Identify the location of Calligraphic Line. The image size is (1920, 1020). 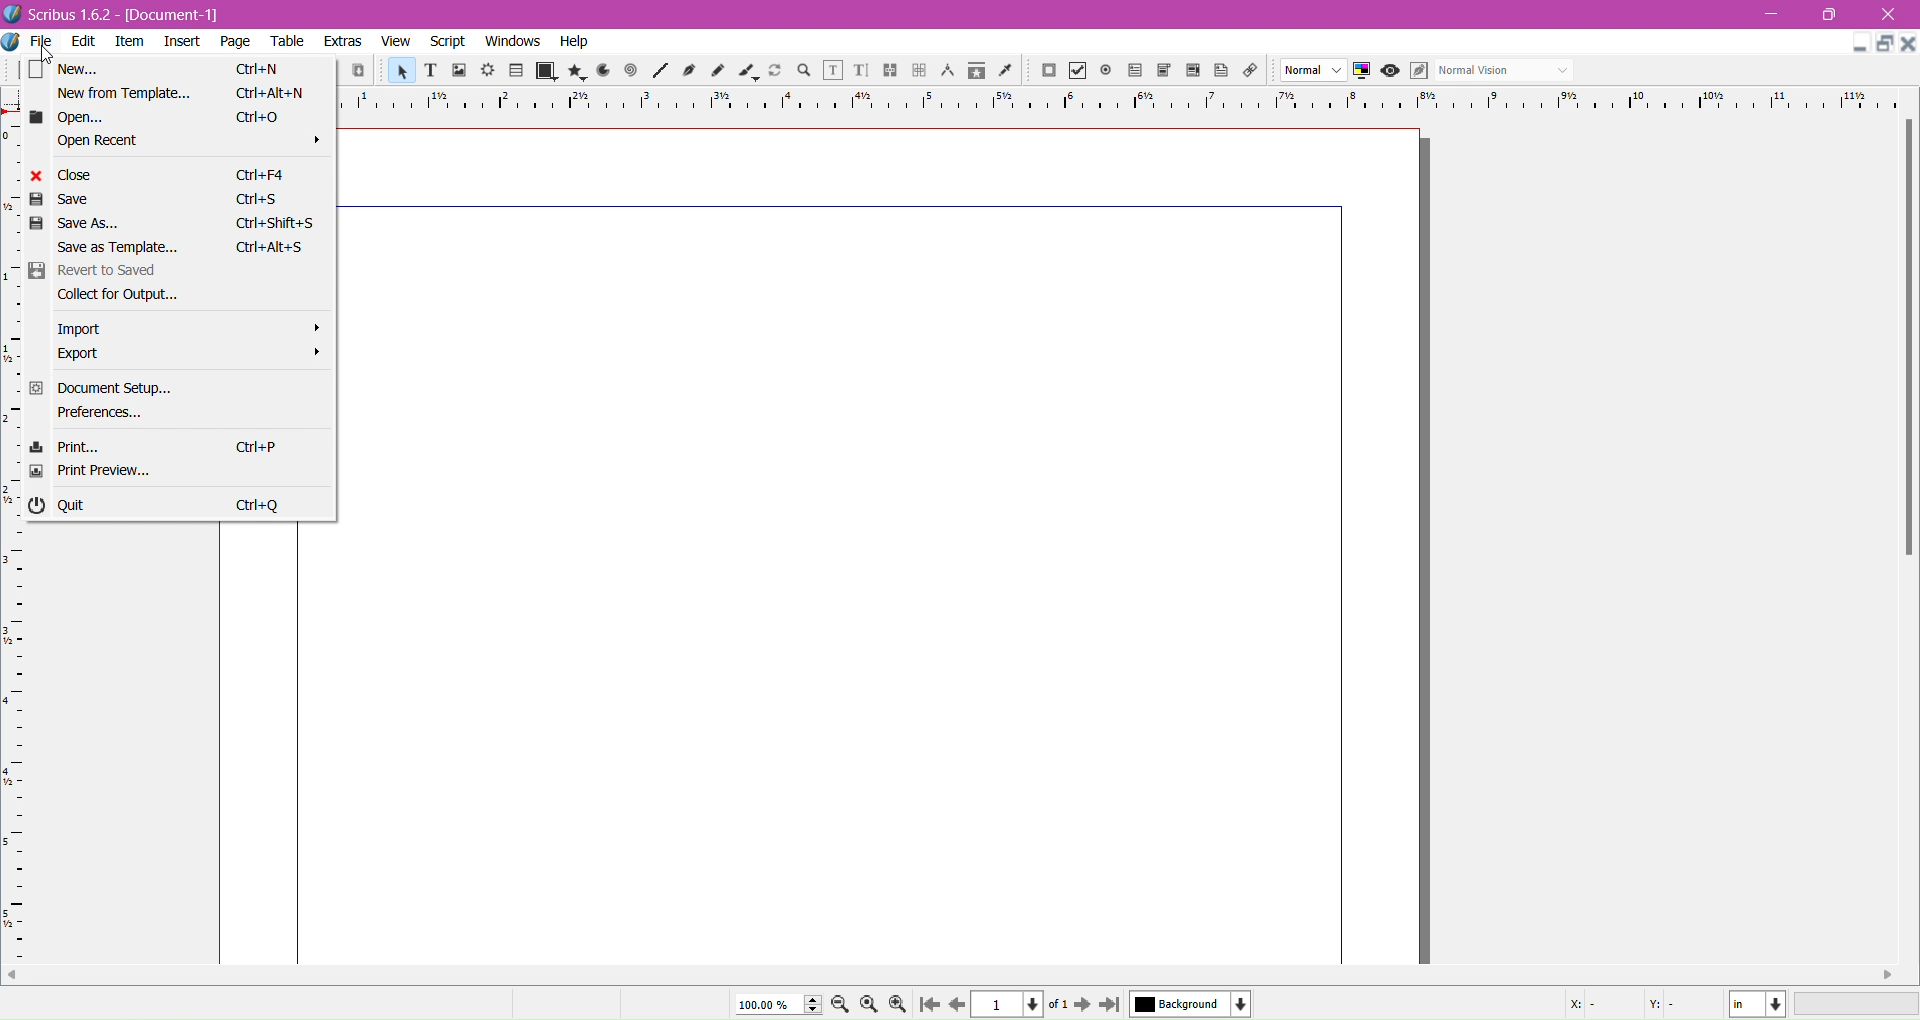
(749, 72).